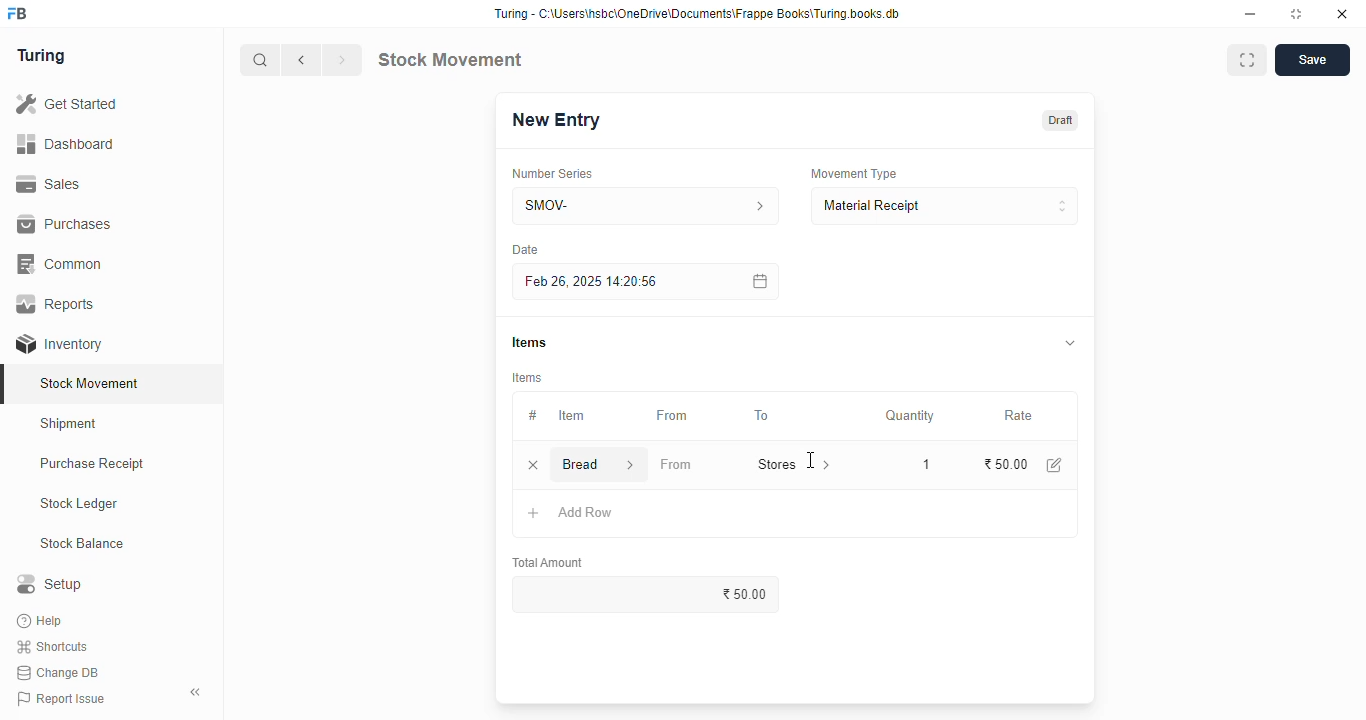 Image resolution: width=1366 pixels, height=720 pixels. I want to click on help, so click(42, 621).